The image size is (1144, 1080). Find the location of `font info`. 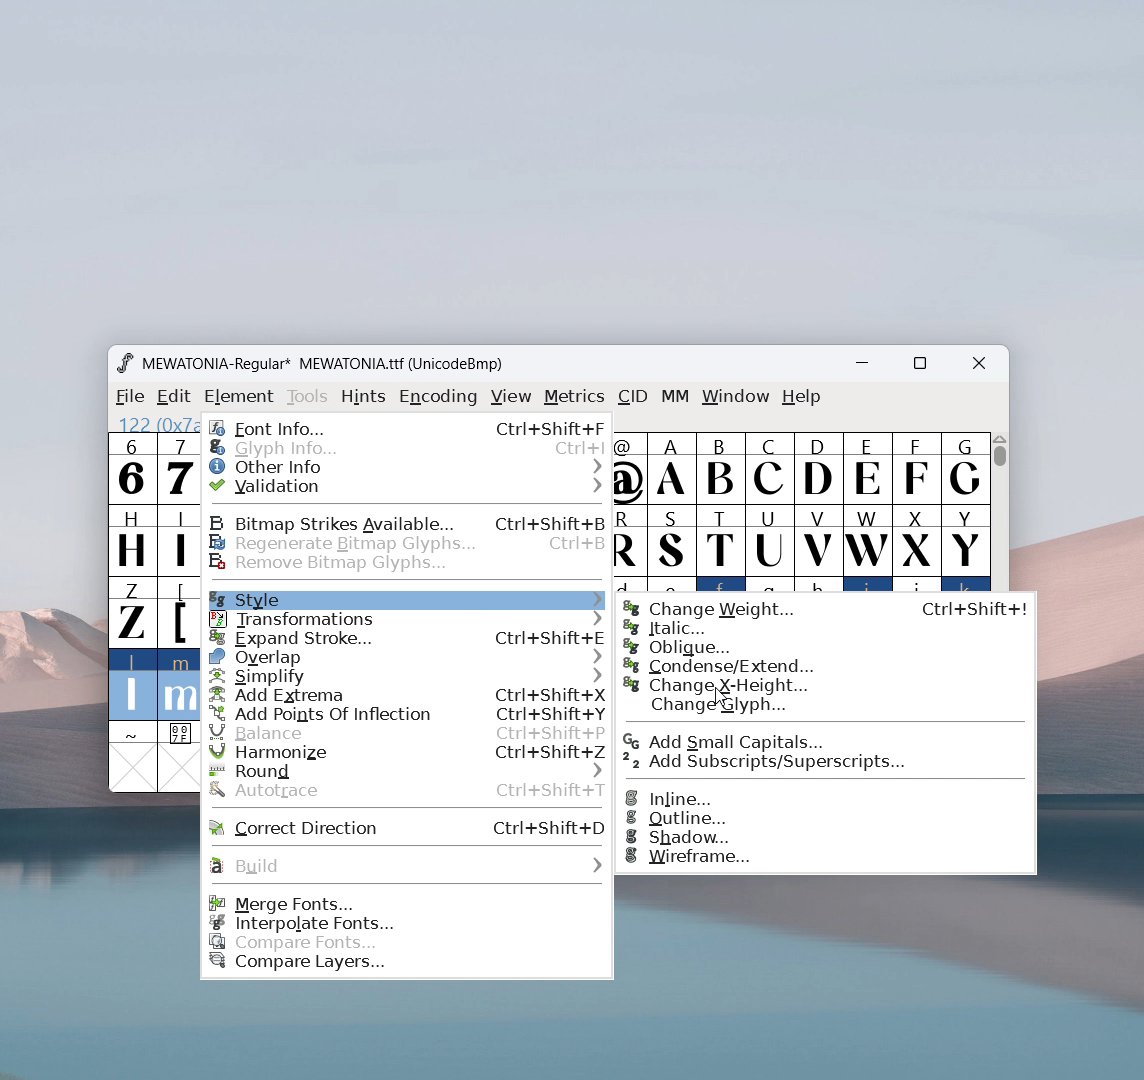

font info is located at coordinates (407, 426).